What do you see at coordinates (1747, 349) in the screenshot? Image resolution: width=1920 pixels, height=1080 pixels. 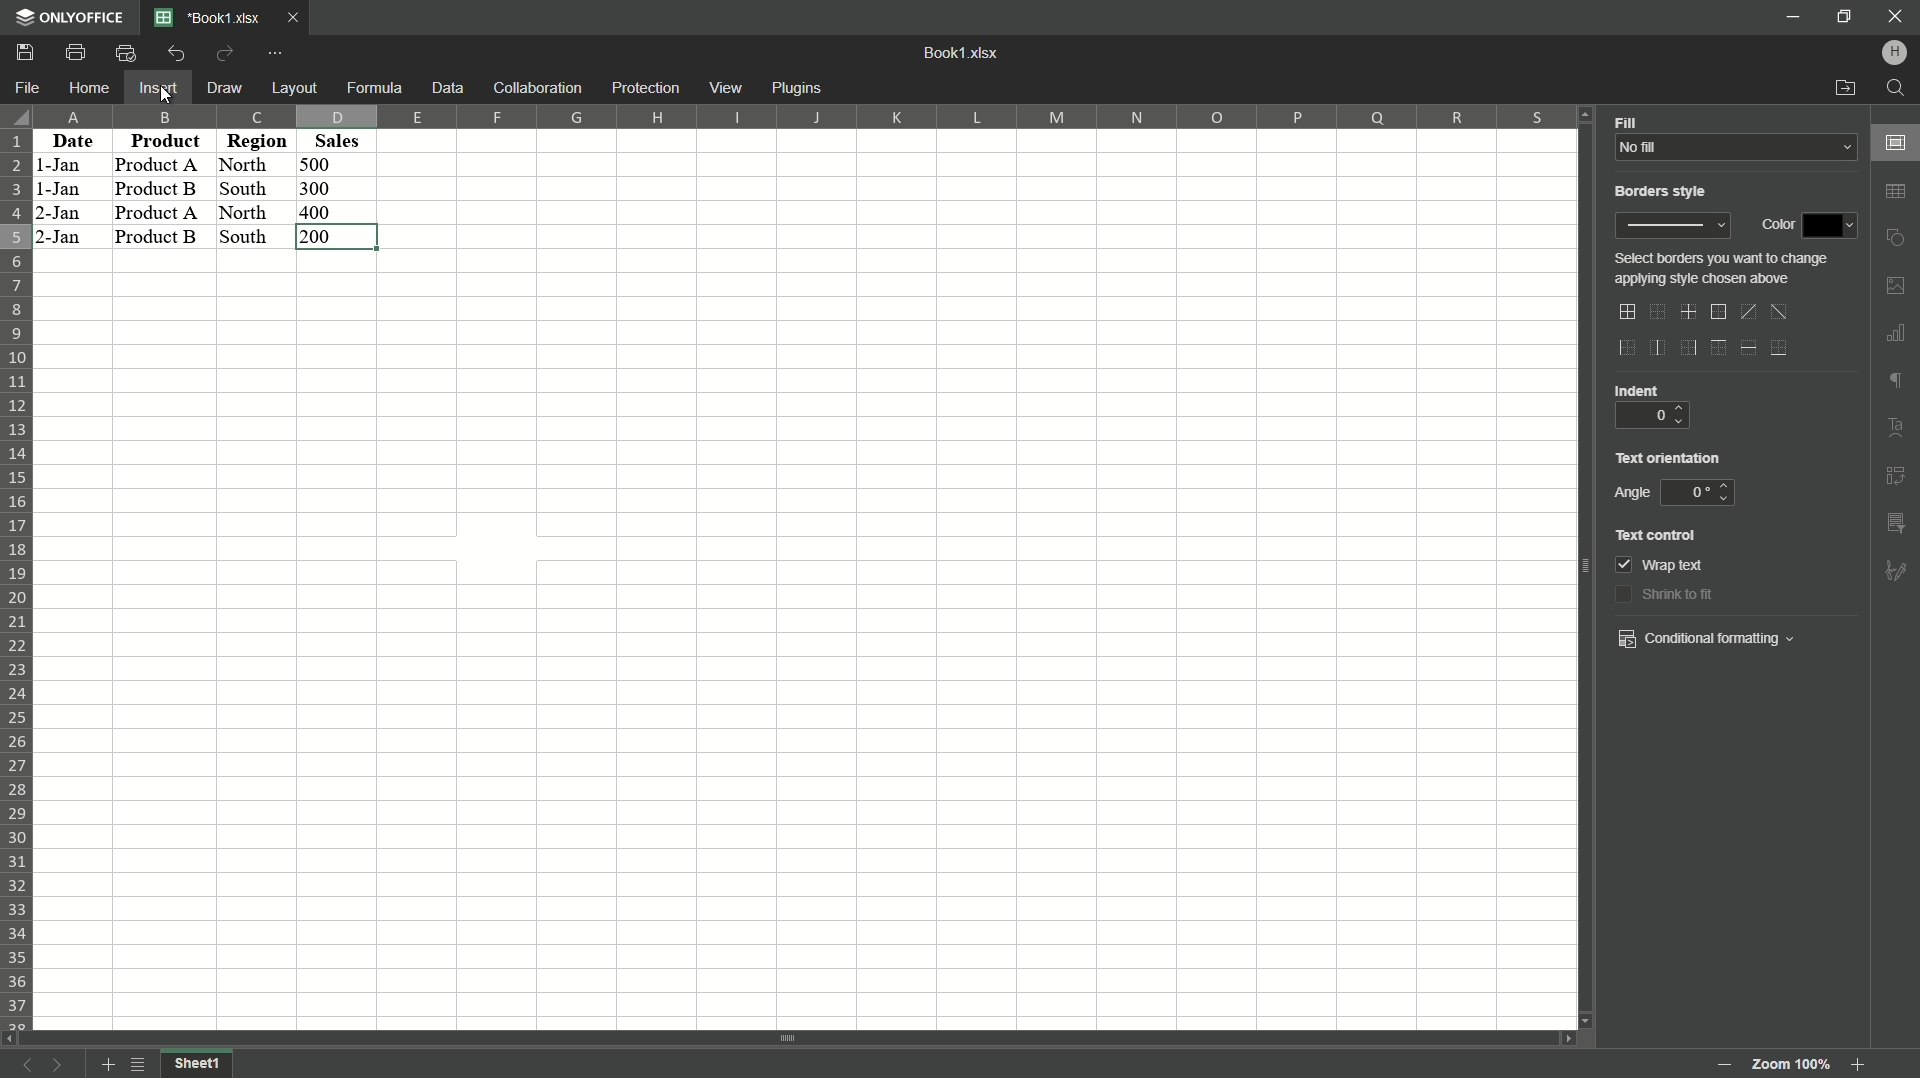 I see `horizontal inner line` at bounding box center [1747, 349].